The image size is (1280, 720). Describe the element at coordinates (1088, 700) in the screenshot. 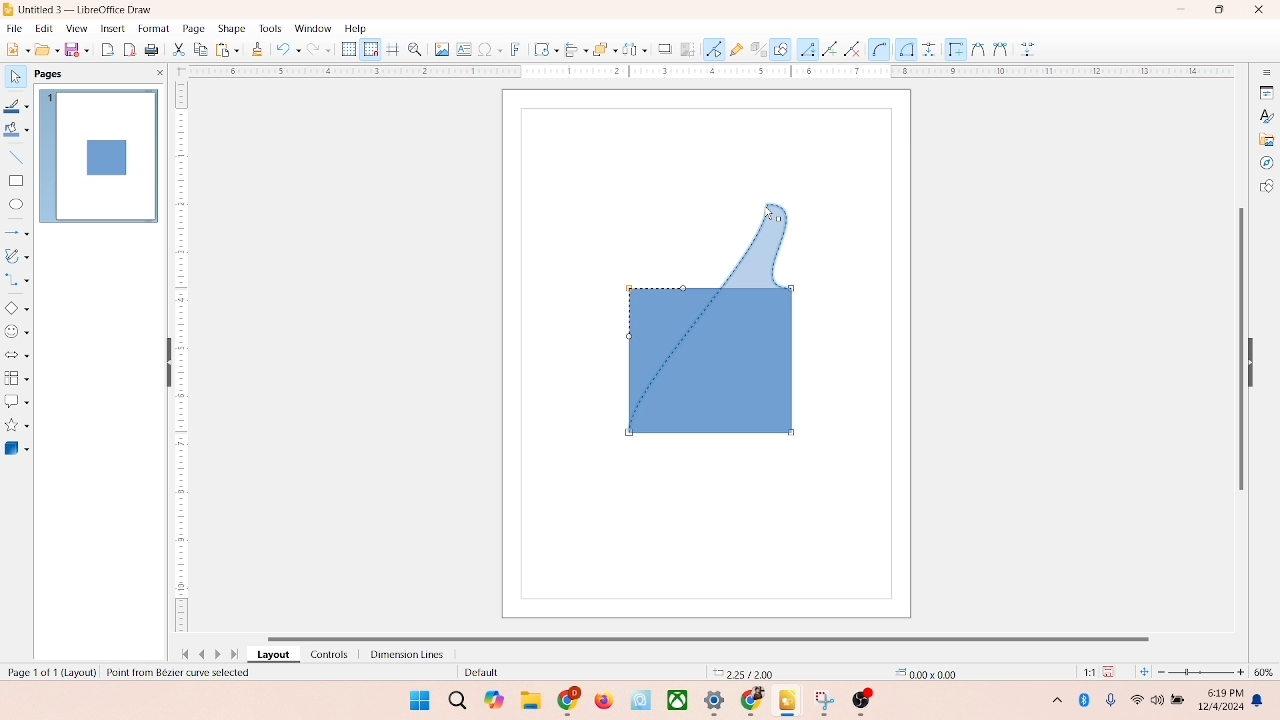

I see `Bluetooth` at that location.